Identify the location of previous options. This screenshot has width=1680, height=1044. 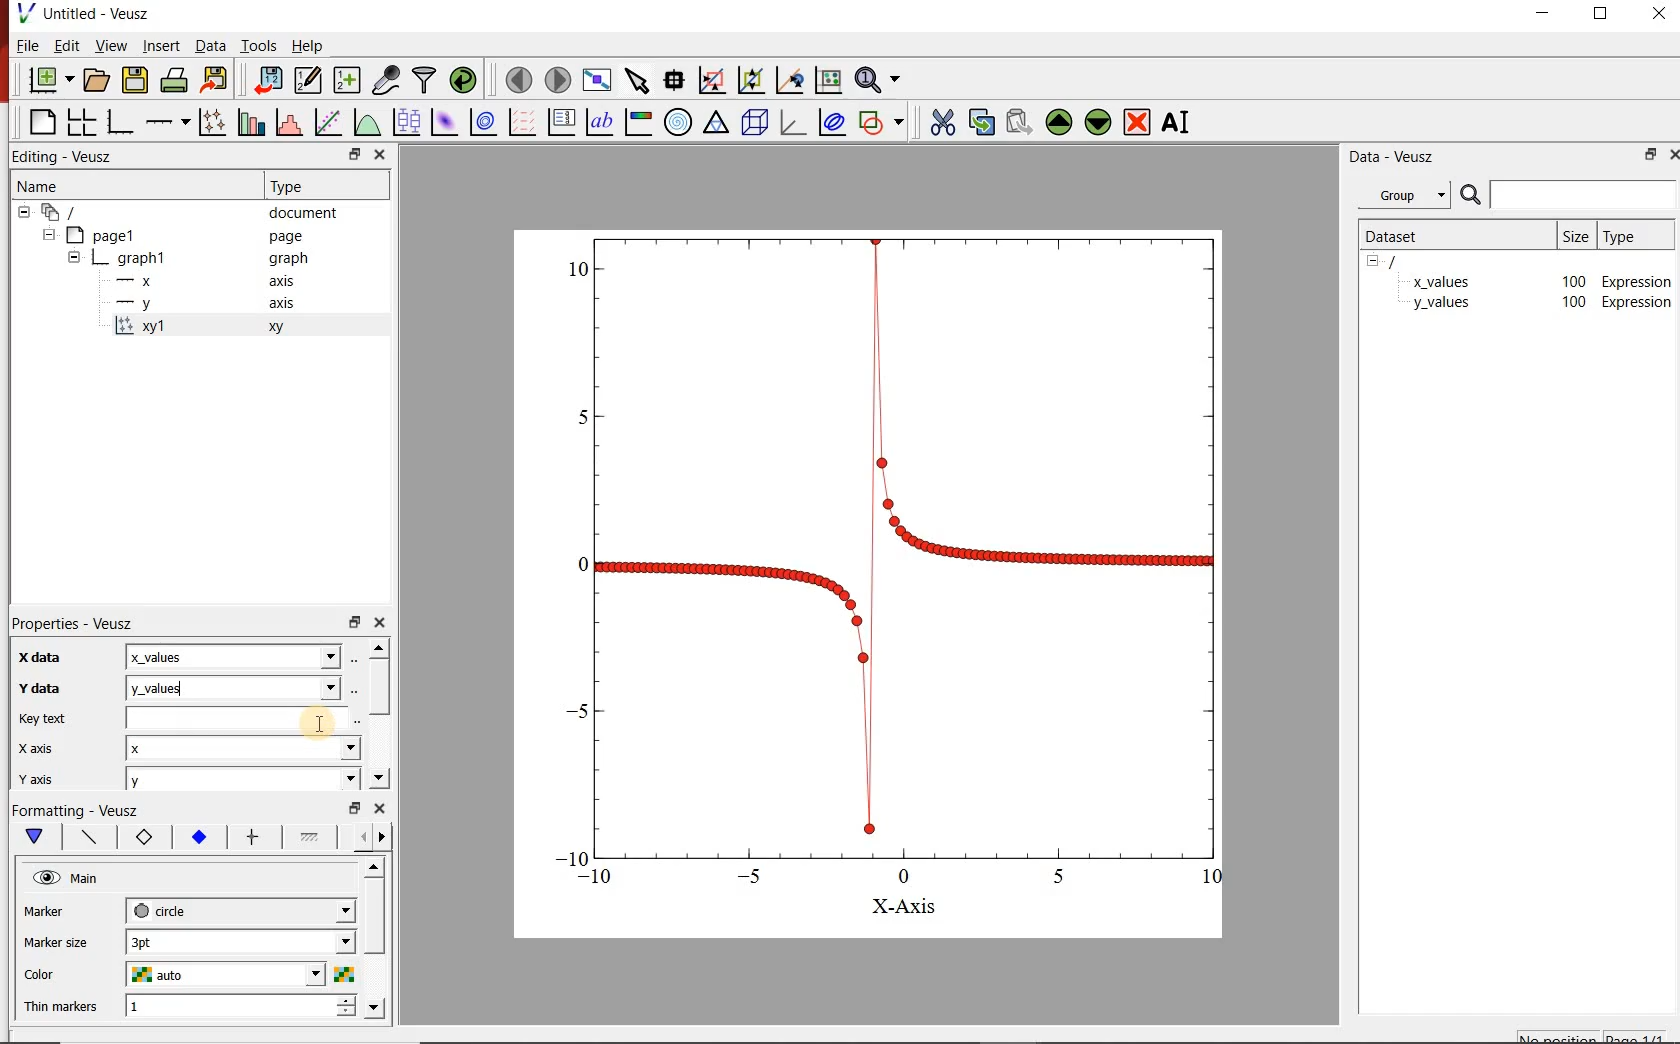
(359, 838).